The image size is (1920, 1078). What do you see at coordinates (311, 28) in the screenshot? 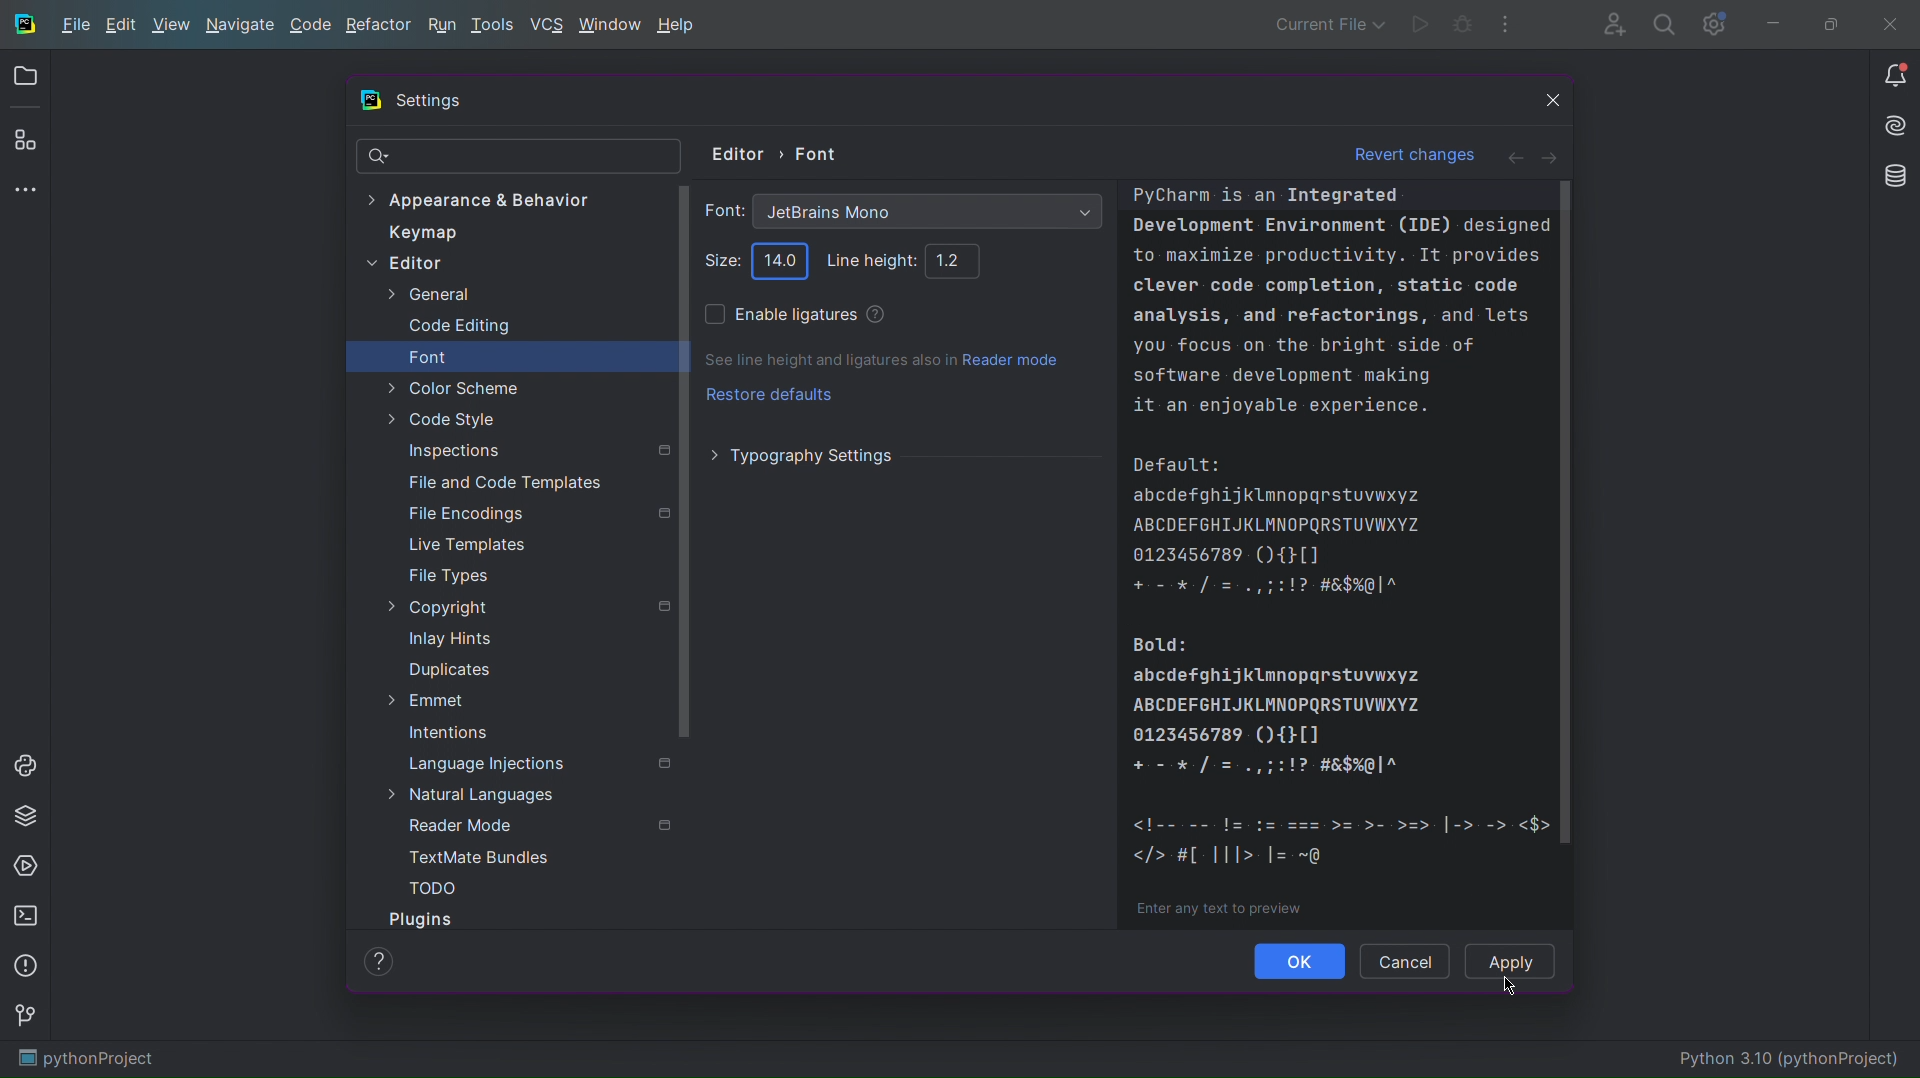
I see `Code` at bounding box center [311, 28].